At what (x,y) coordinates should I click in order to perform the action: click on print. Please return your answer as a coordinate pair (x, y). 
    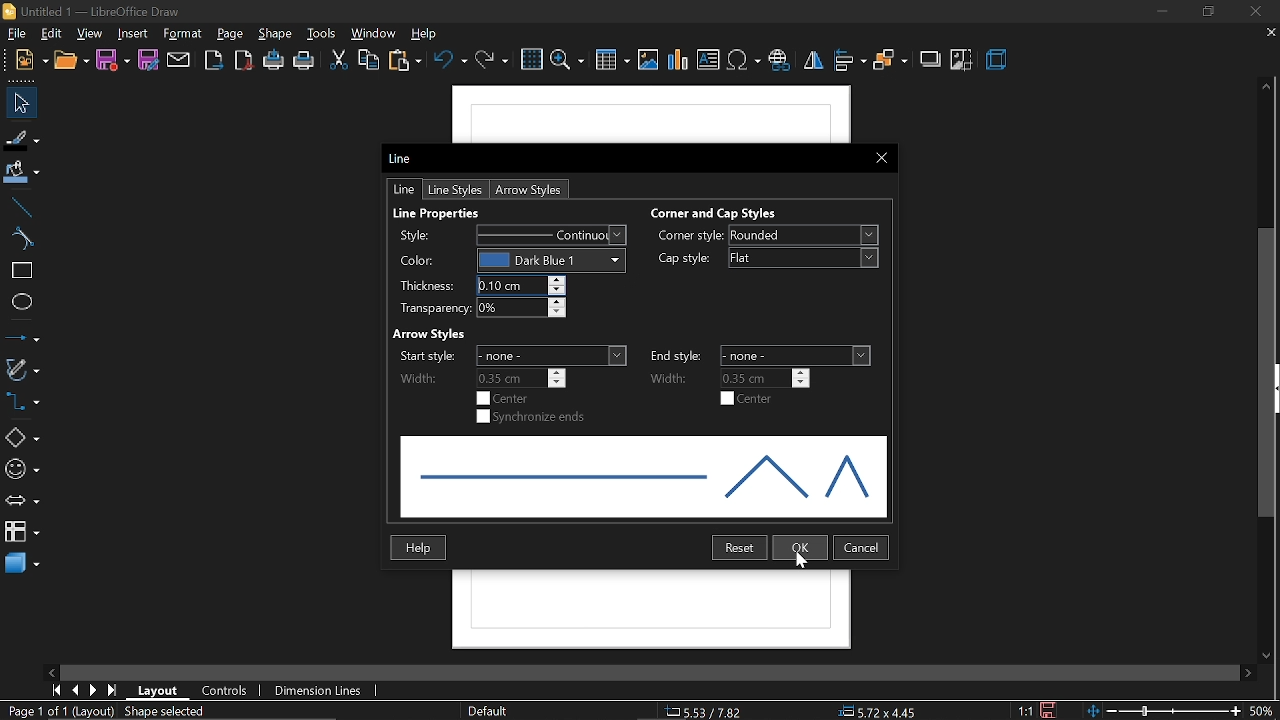
    Looking at the image, I should click on (305, 64).